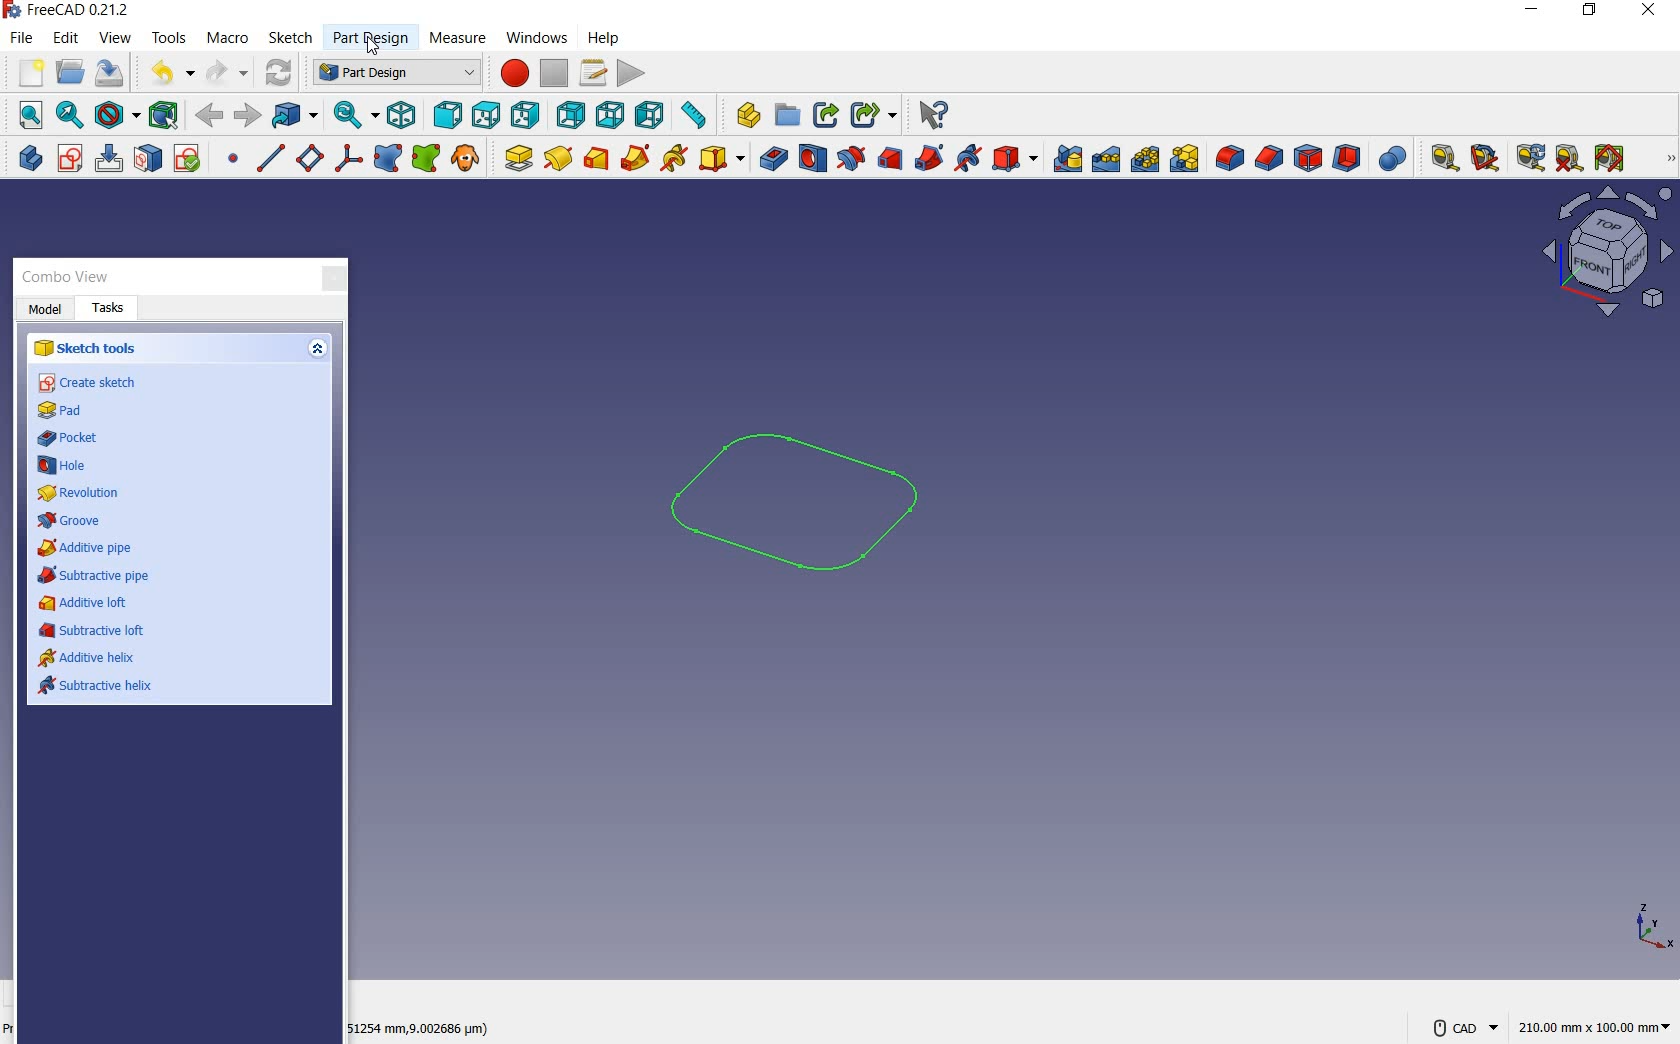  What do you see at coordinates (228, 72) in the screenshot?
I see `redo` at bounding box center [228, 72].